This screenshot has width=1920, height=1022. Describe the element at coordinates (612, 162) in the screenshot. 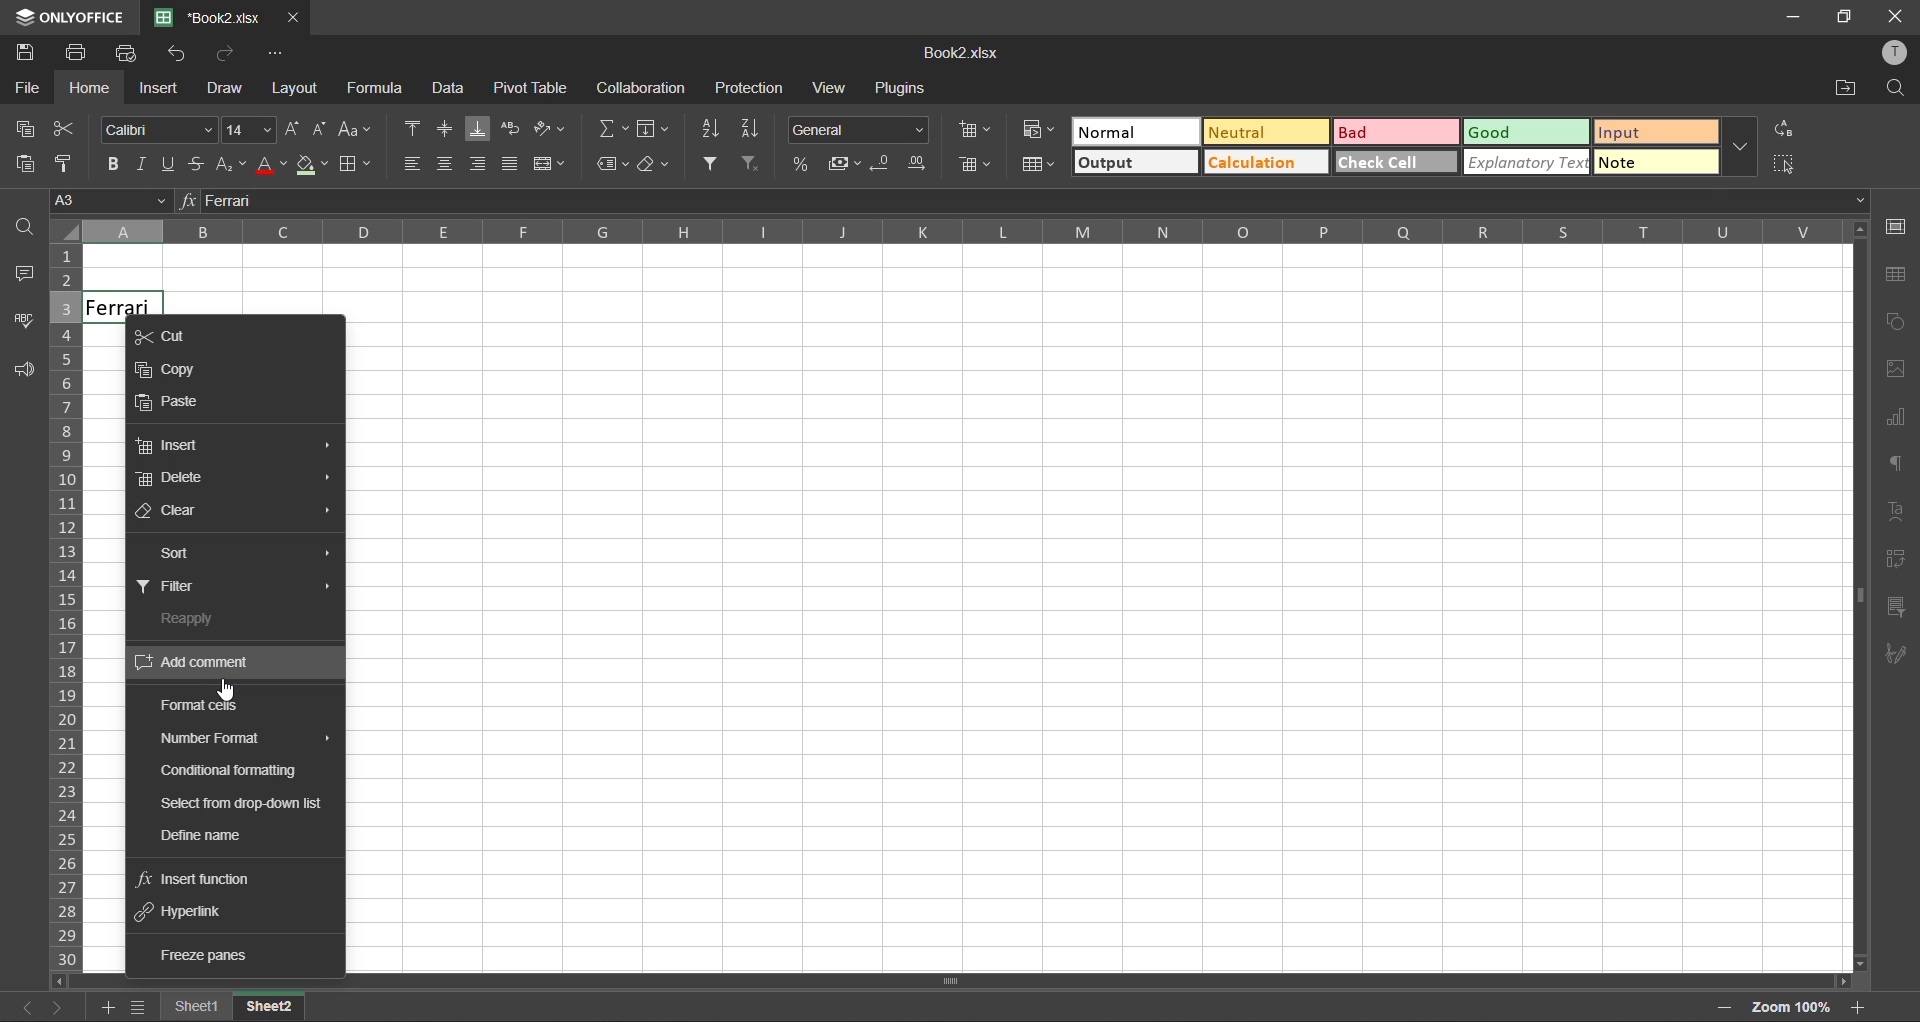

I see `named ranges` at that location.